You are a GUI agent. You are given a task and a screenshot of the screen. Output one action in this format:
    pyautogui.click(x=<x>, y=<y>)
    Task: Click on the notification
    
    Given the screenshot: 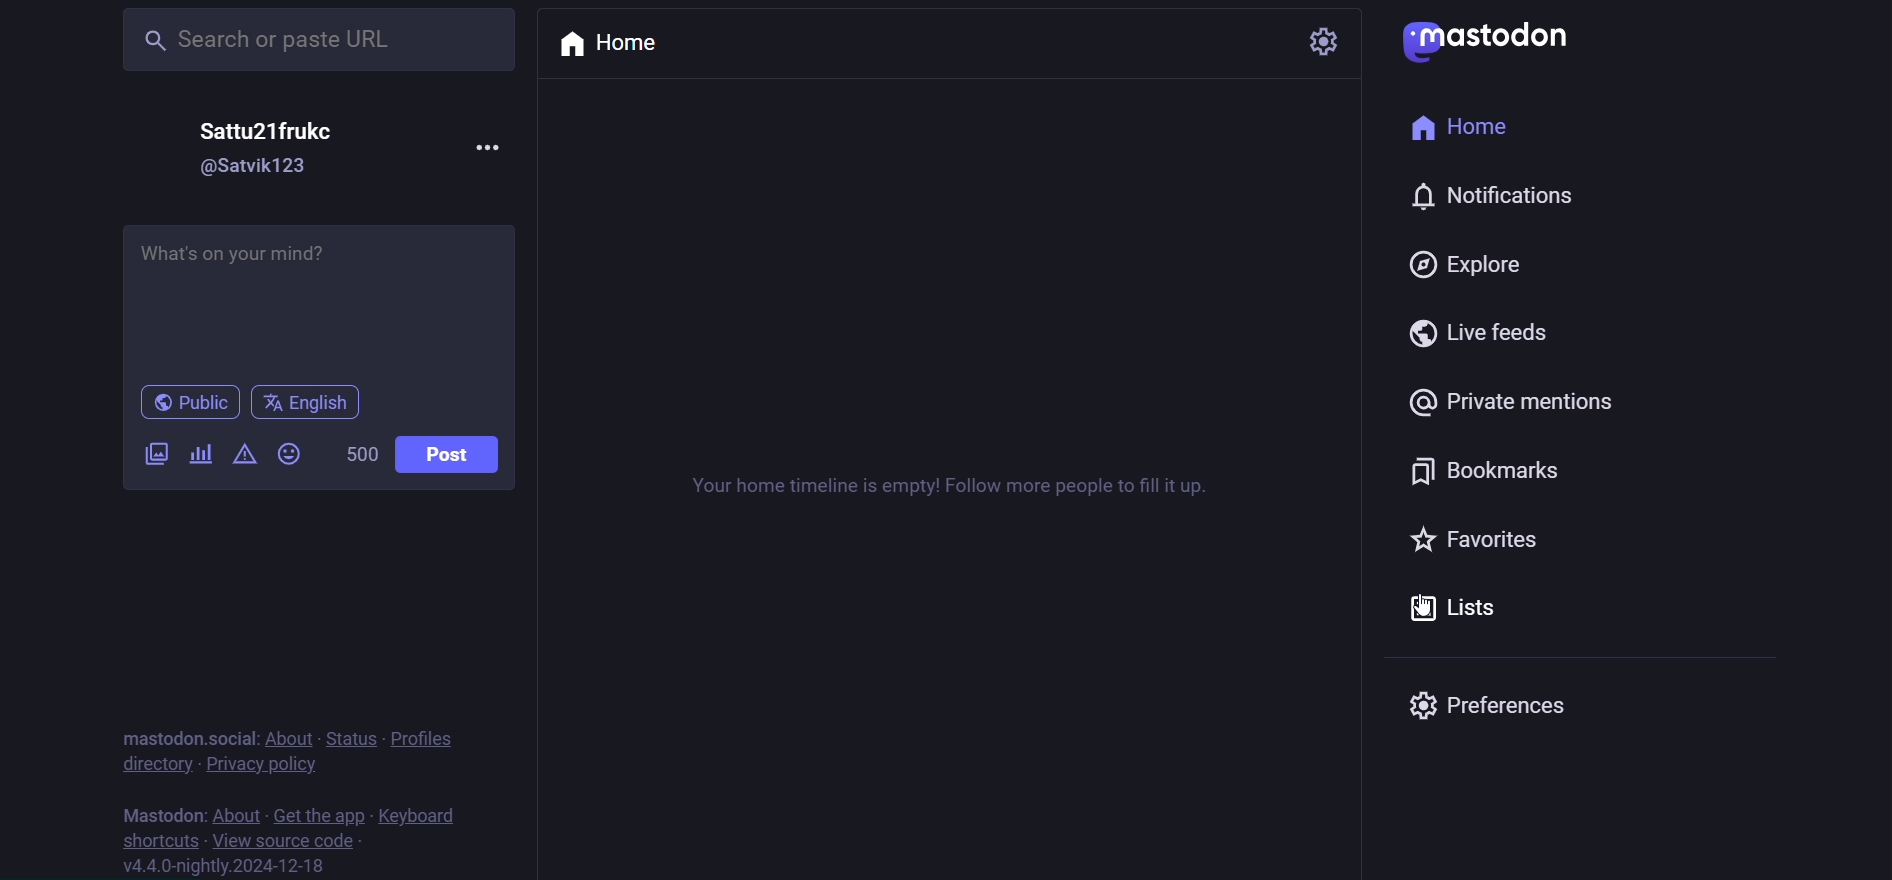 What is the action you would take?
    pyautogui.click(x=1401, y=196)
    